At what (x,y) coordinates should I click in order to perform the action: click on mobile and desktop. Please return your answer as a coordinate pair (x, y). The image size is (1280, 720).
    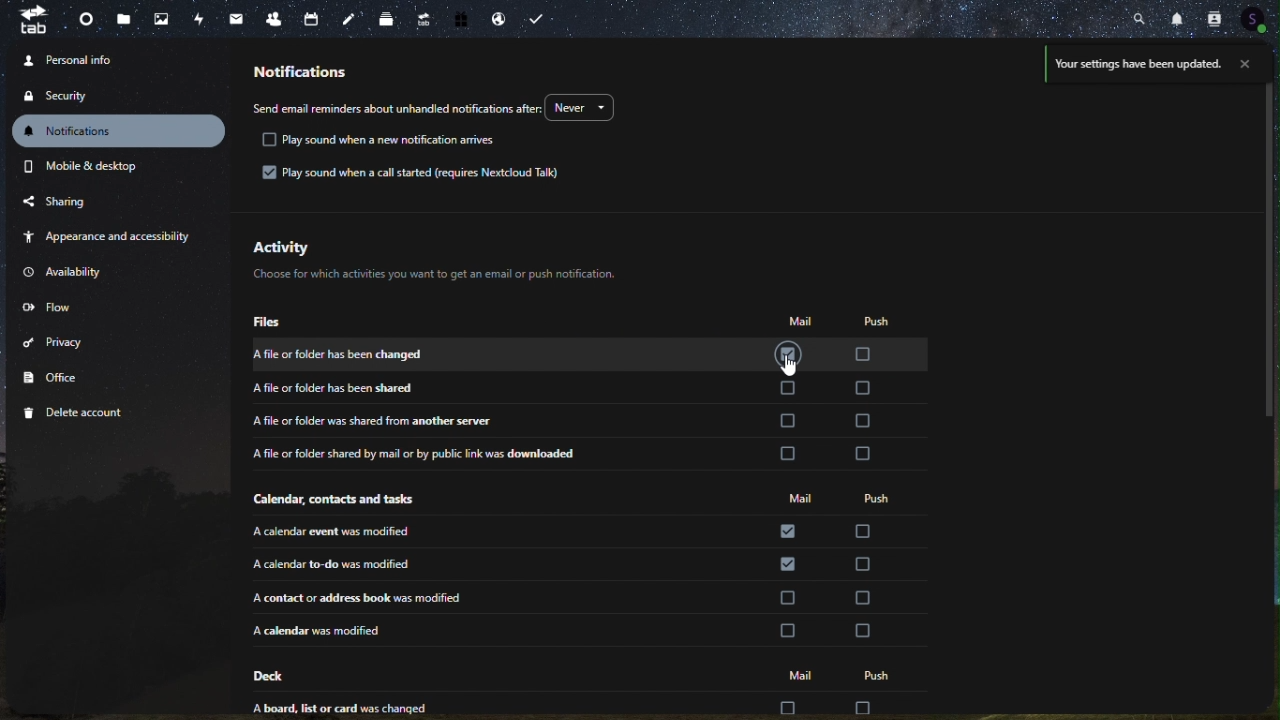
    Looking at the image, I should click on (84, 165).